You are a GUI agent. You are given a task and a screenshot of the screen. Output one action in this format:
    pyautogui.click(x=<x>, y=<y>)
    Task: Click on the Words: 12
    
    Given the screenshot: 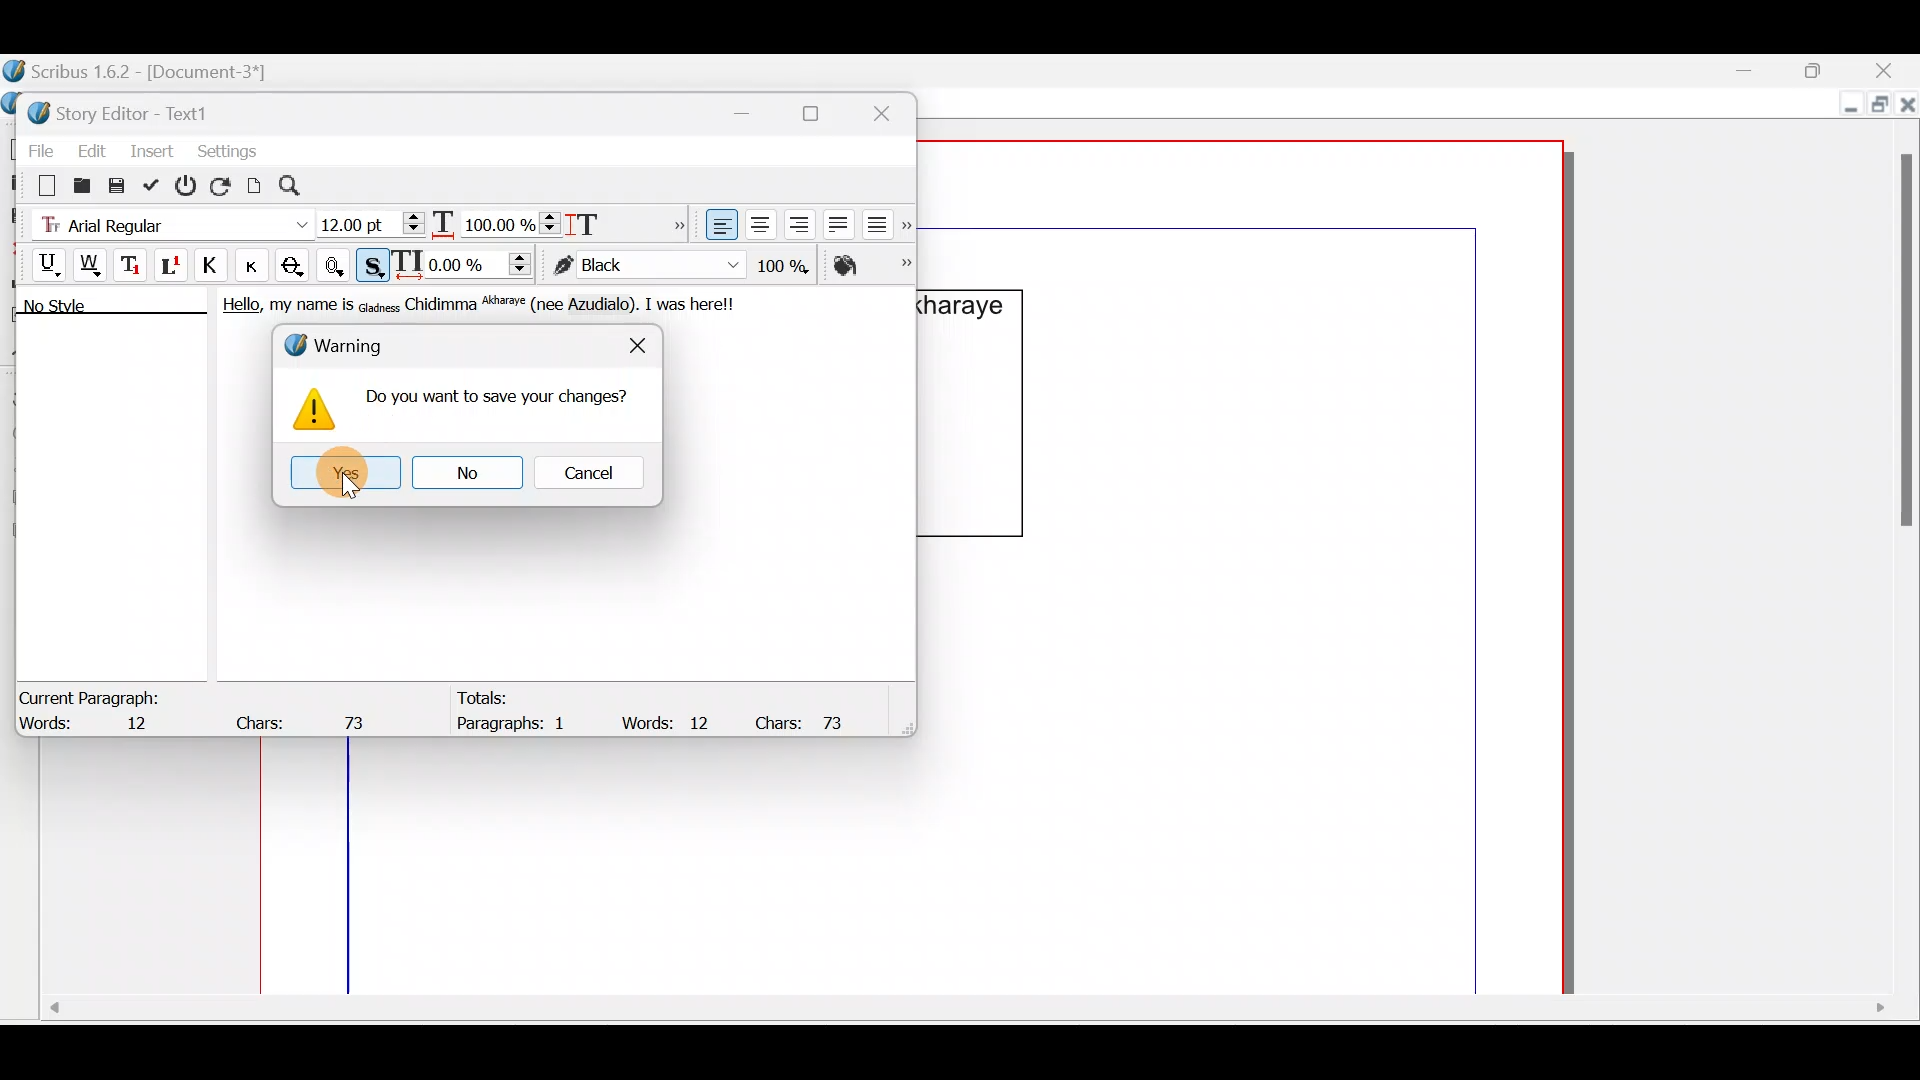 What is the action you would take?
    pyautogui.click(x=95, y=725)
    